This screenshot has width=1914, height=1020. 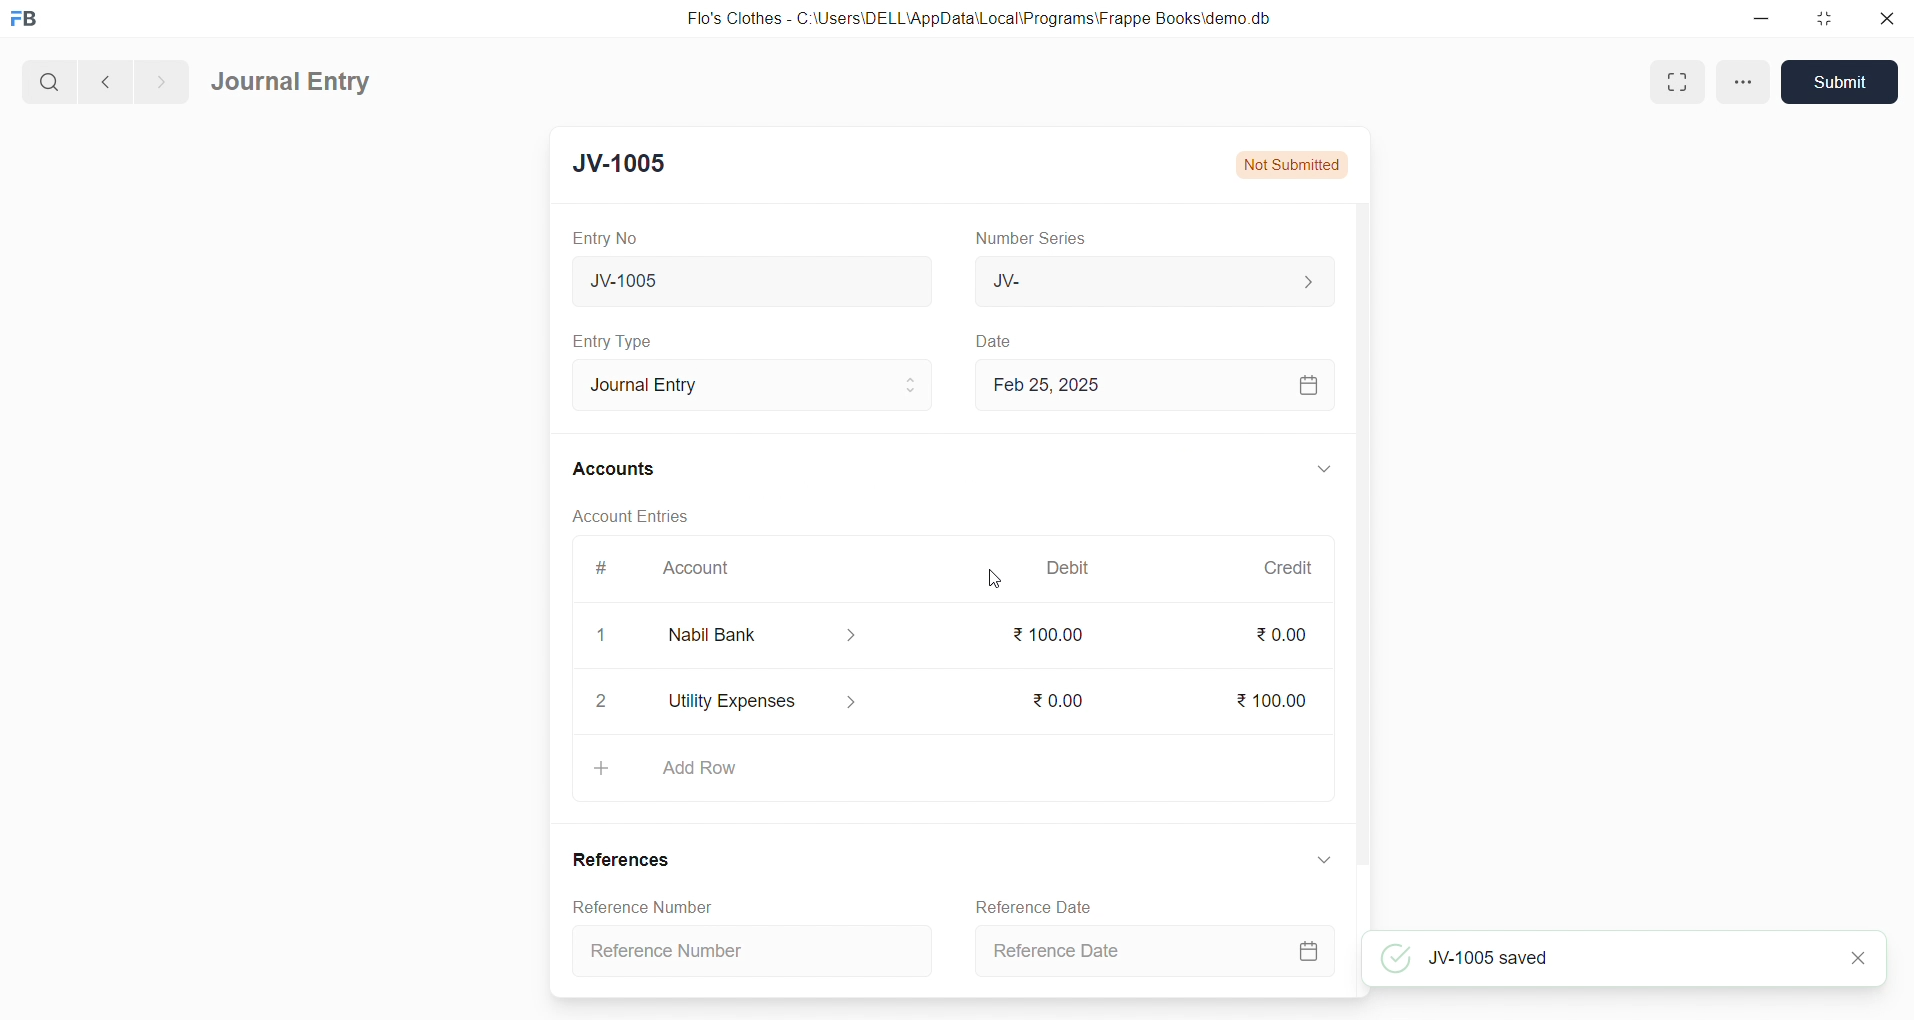 What do you see at coordinates (1681, 80) in the screenshot?
I see `maximize window` at bounding box center [1681, 80].